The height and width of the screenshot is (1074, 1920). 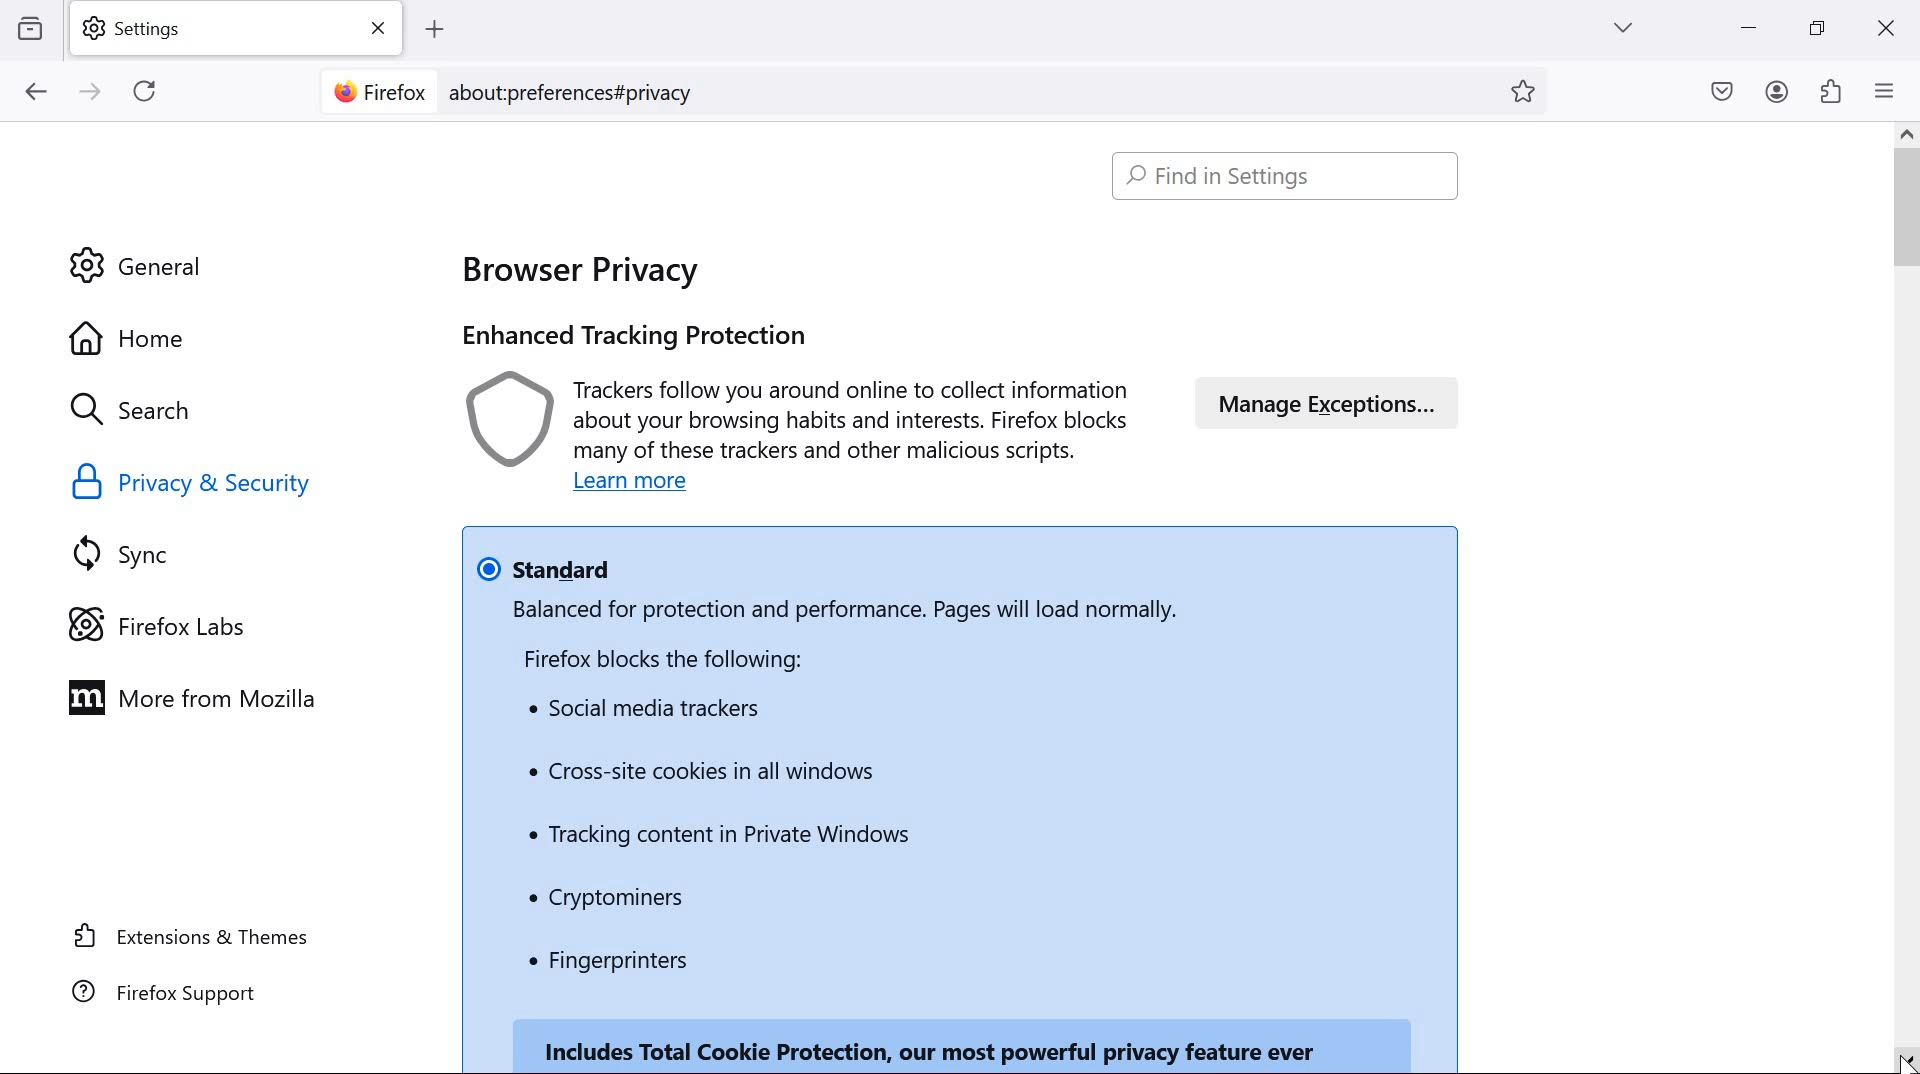 I want to click on list all tabs, so click(x=1623, y=27).